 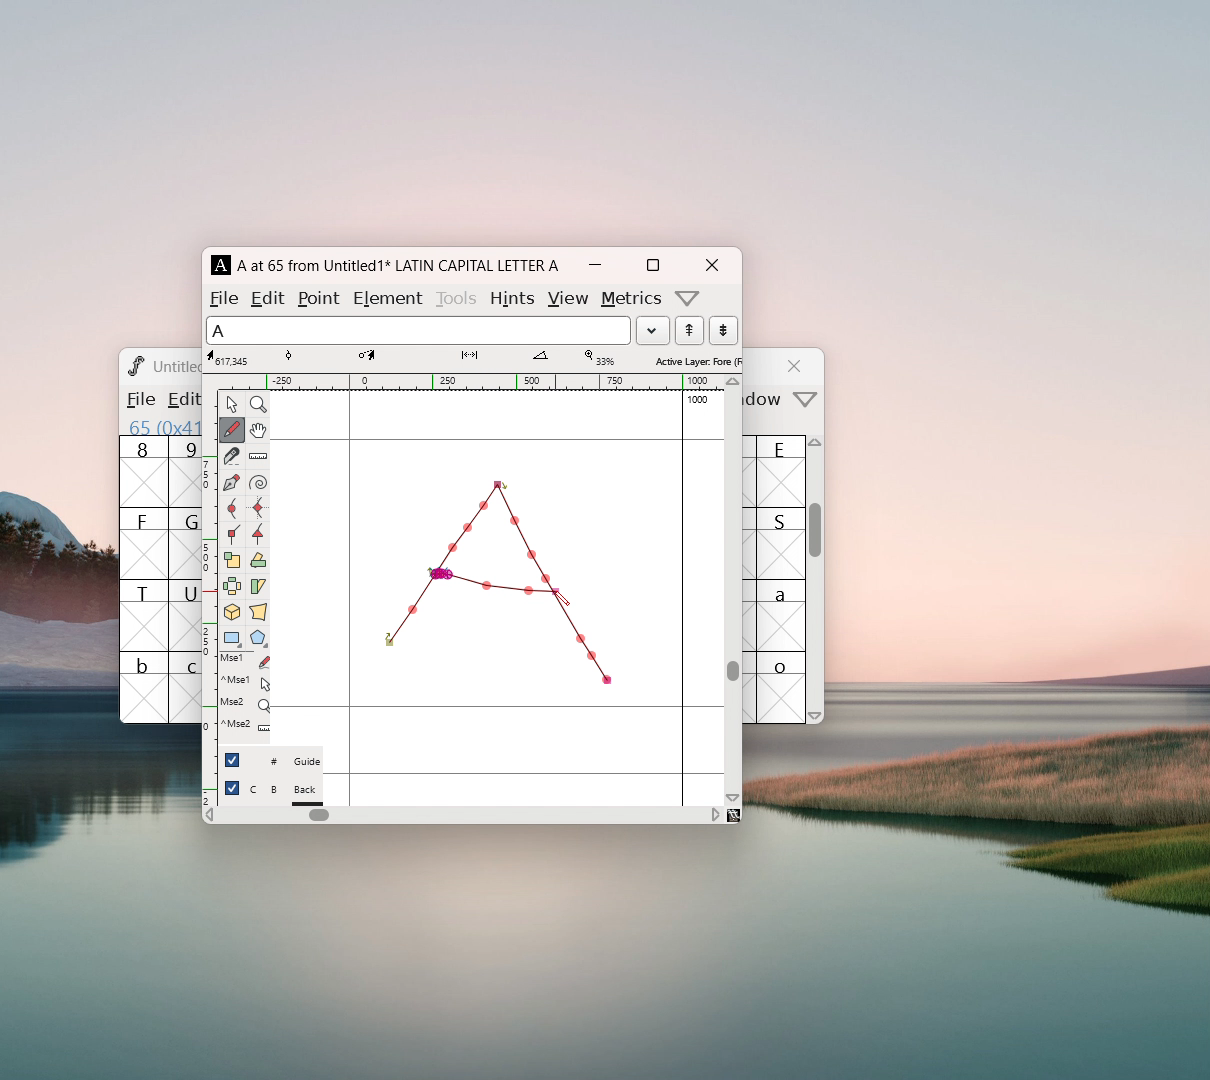 What do you see at coordinates (143, 472) in the screenshot?
I see `8` at bounding box center [143, 472].